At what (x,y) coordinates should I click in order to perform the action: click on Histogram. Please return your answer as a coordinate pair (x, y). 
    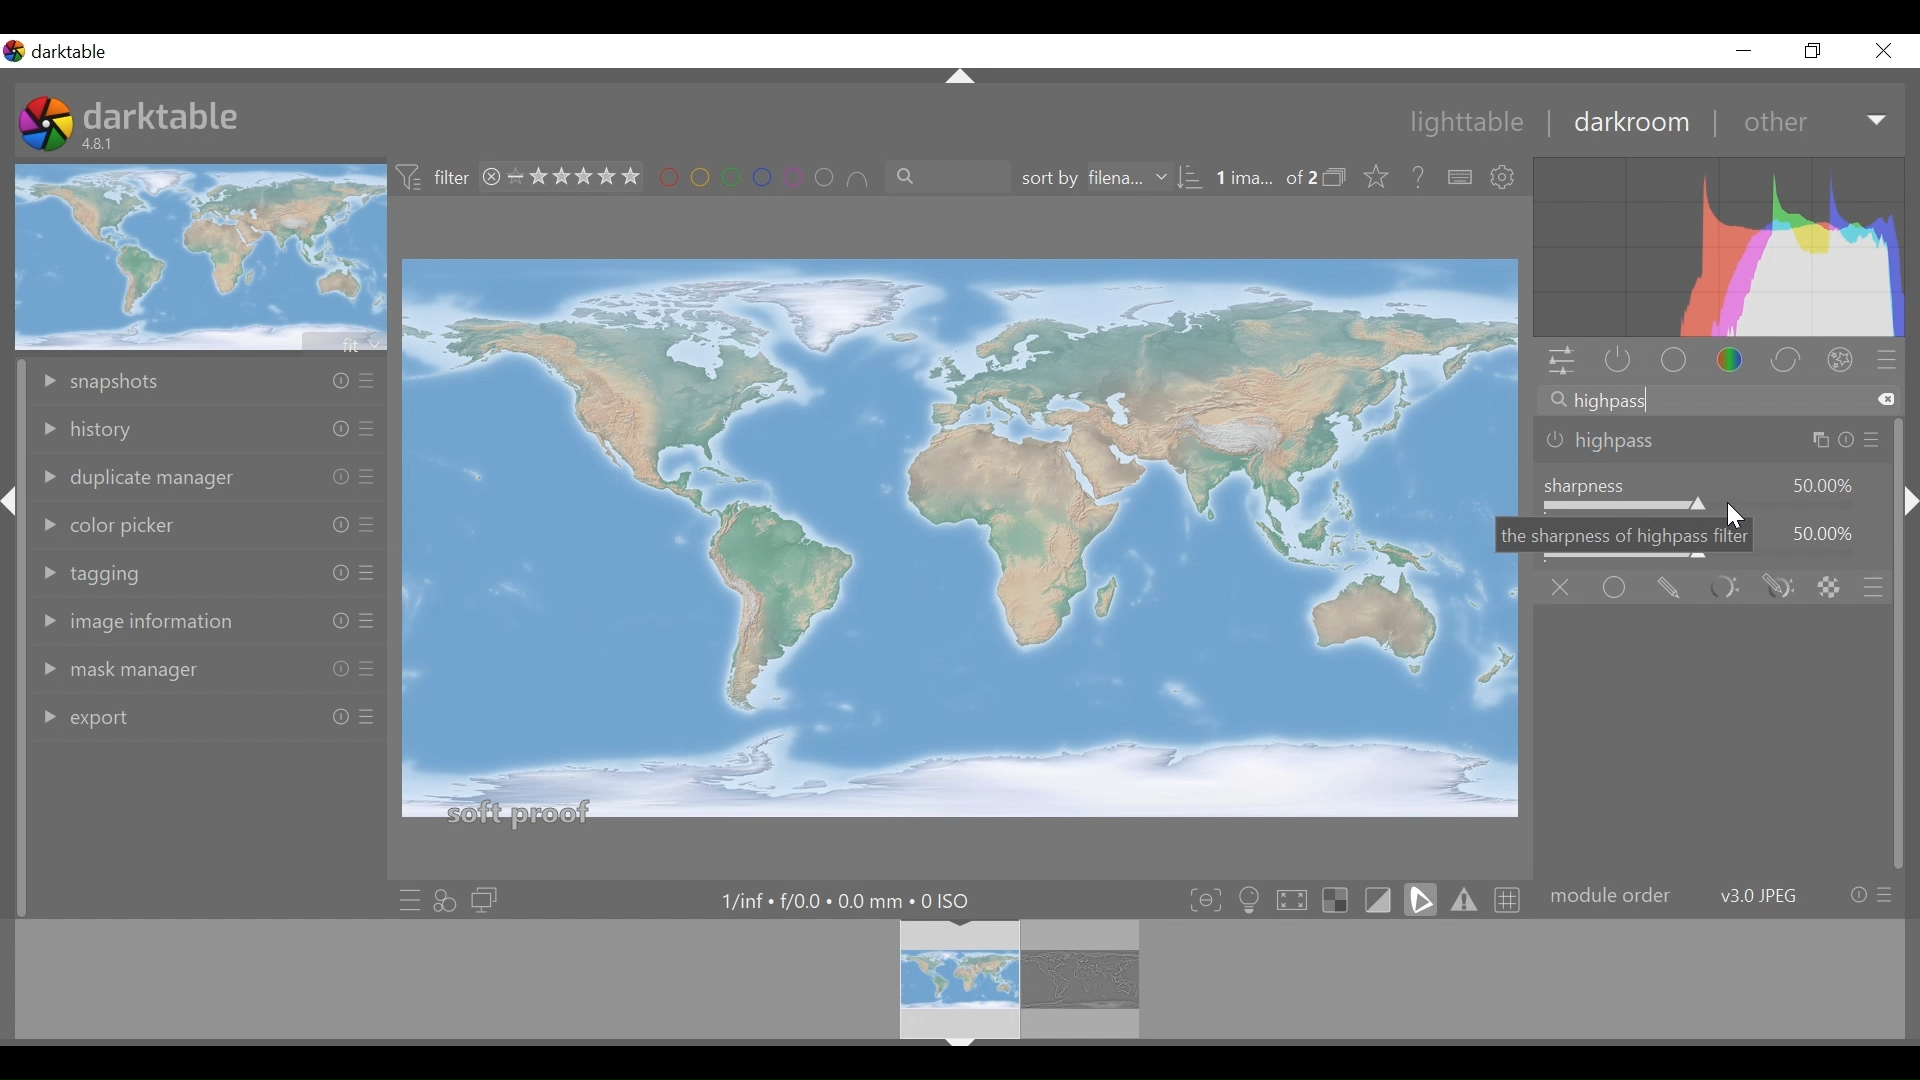
    Looking at the image, I should click on (1726, 247).